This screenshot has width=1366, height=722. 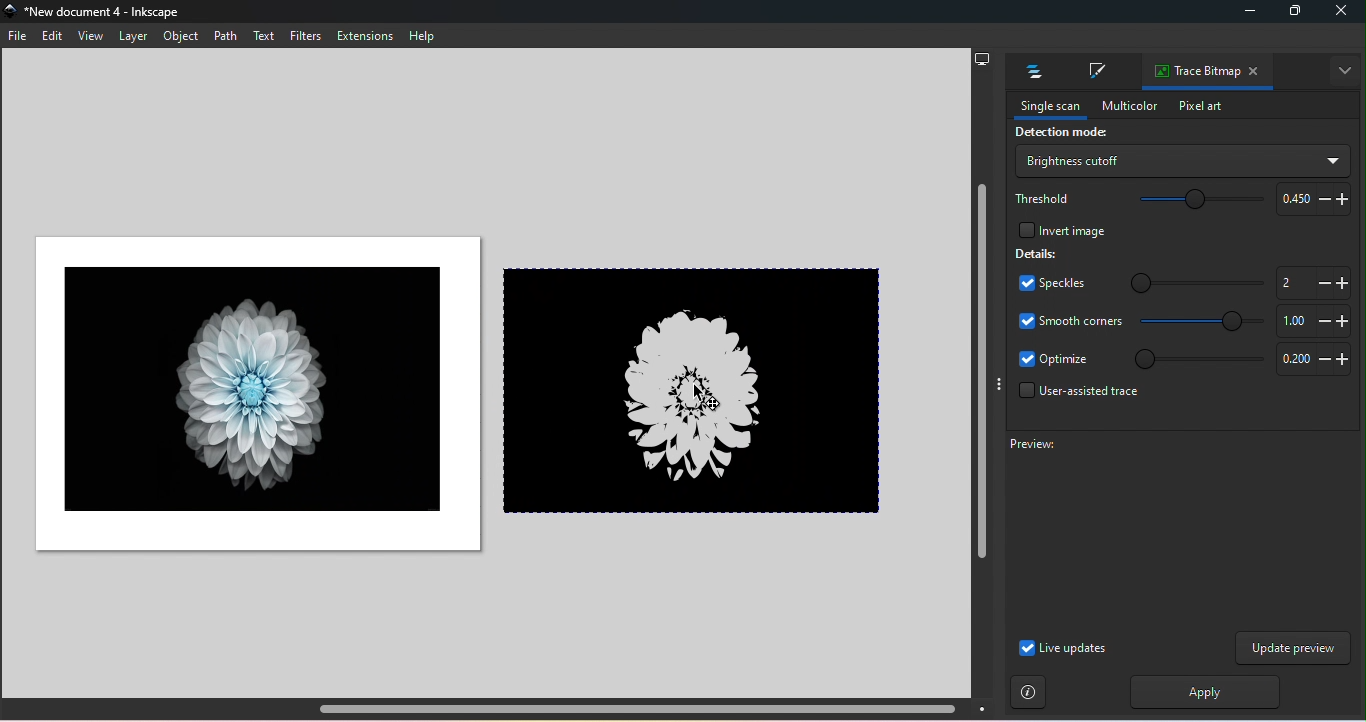 What do you see at coordinates (1346, 71) in the screenshot?
I see `Toggle display options` at bounding box center [1346, 71].